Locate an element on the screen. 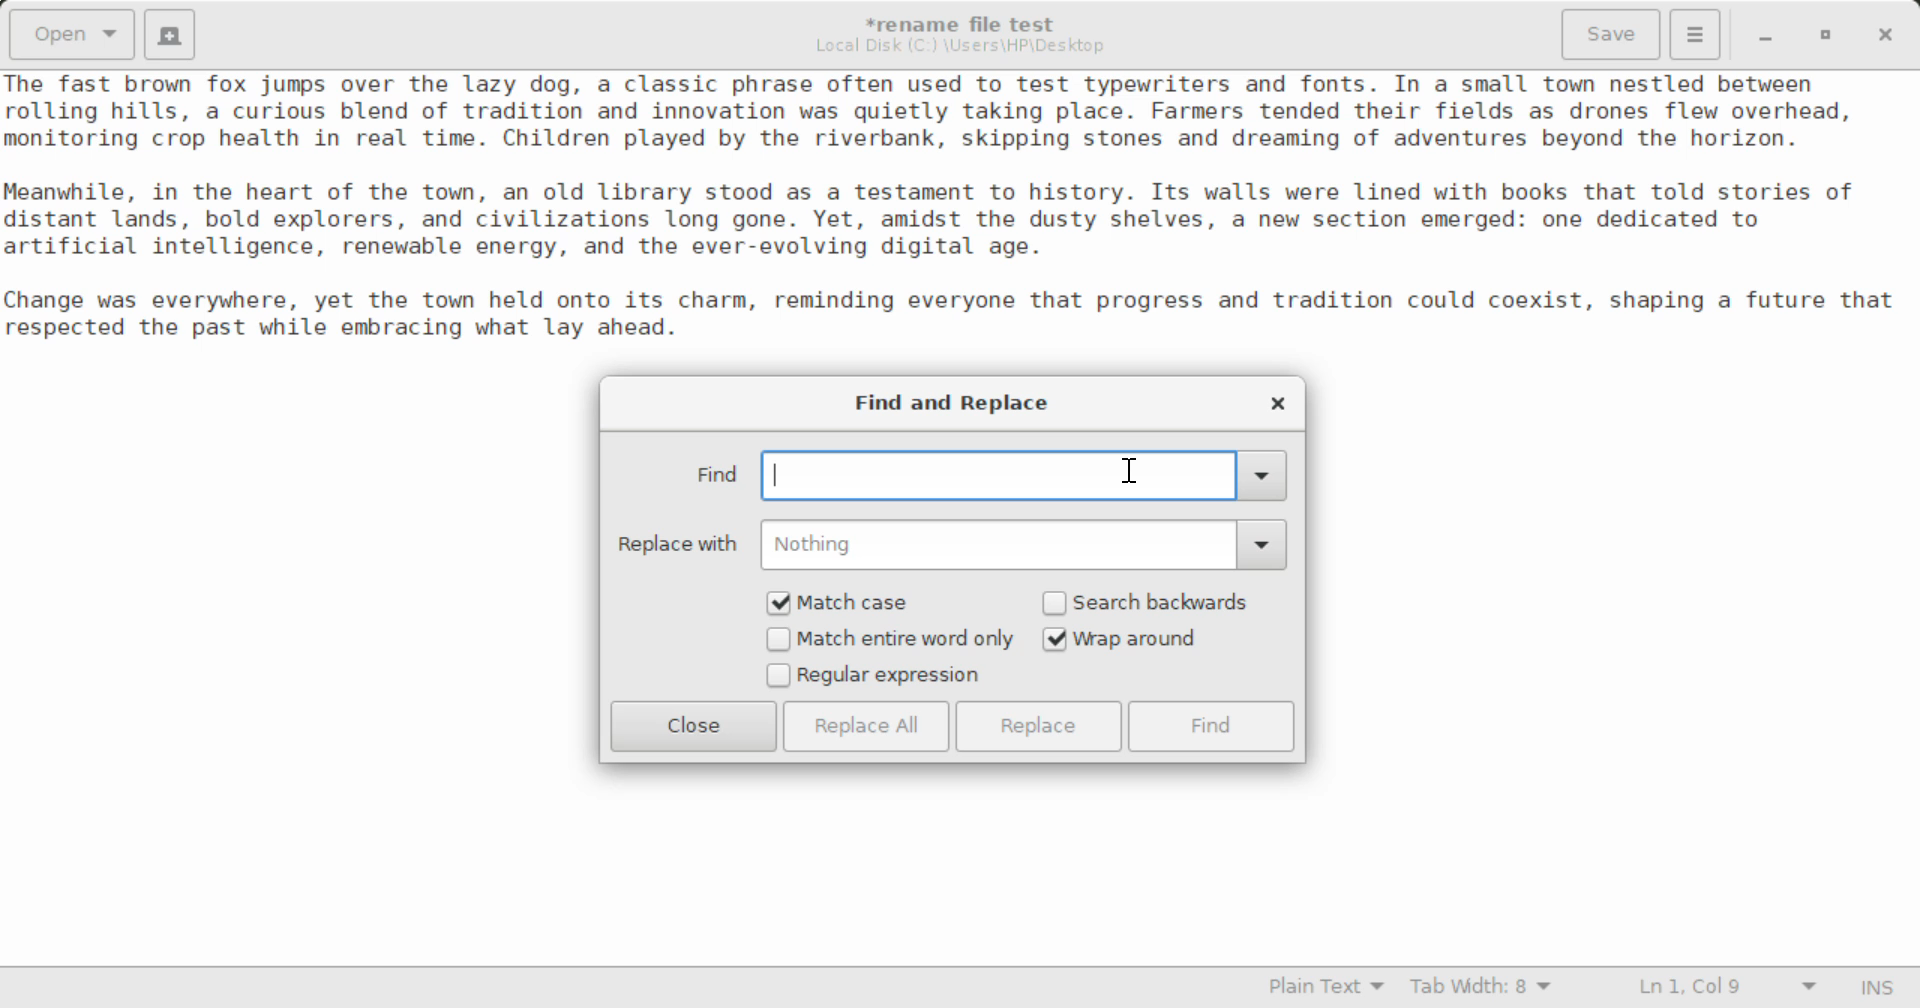 The width and height of the screenshot is (1920, 1008). Close is located at coordinates (694, 726).